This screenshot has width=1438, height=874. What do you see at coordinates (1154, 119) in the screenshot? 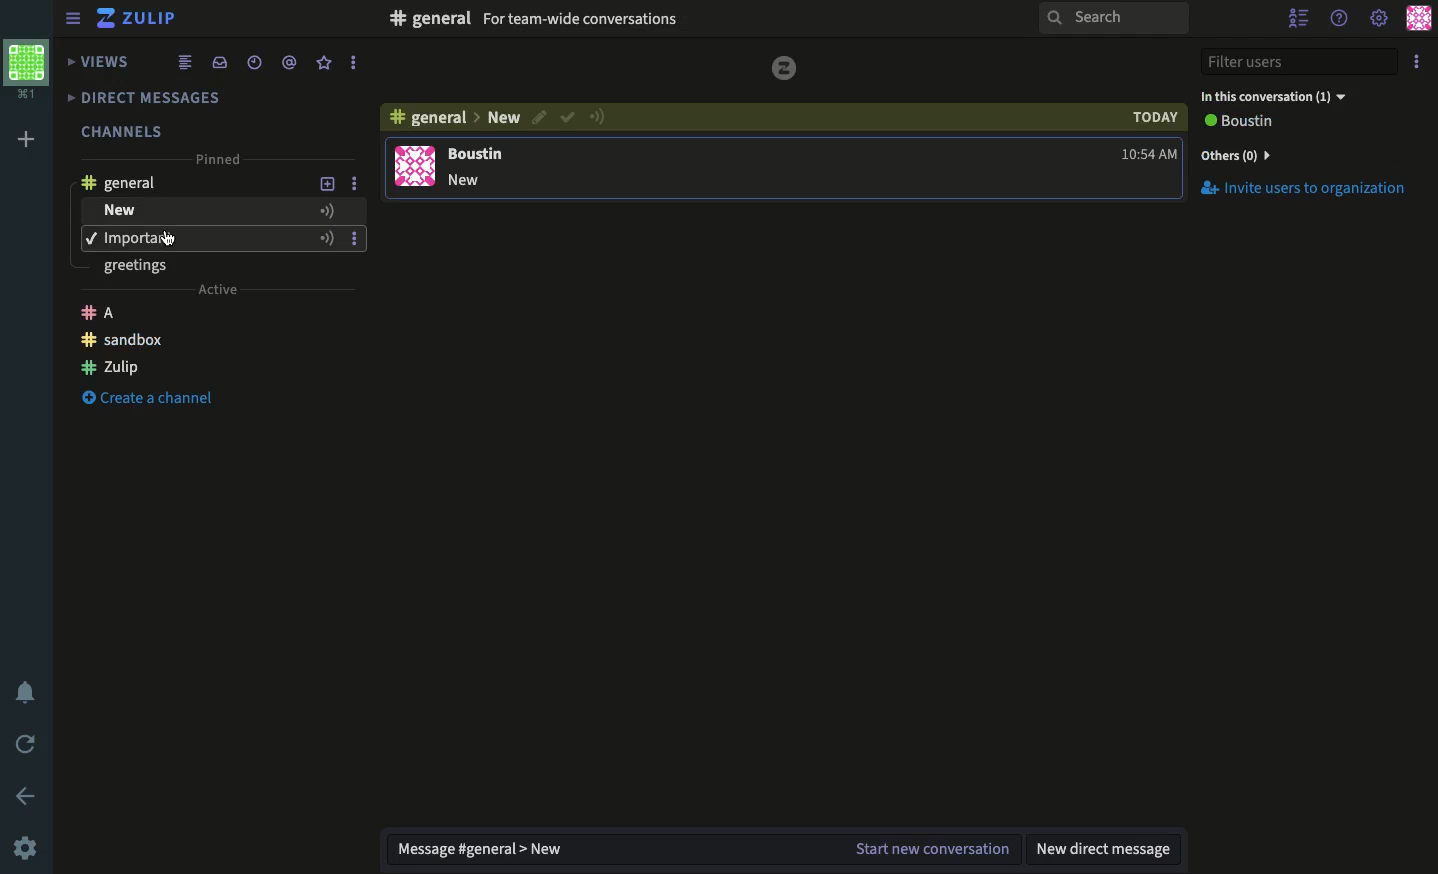
I see `today` at bounding box center [1154, 119].